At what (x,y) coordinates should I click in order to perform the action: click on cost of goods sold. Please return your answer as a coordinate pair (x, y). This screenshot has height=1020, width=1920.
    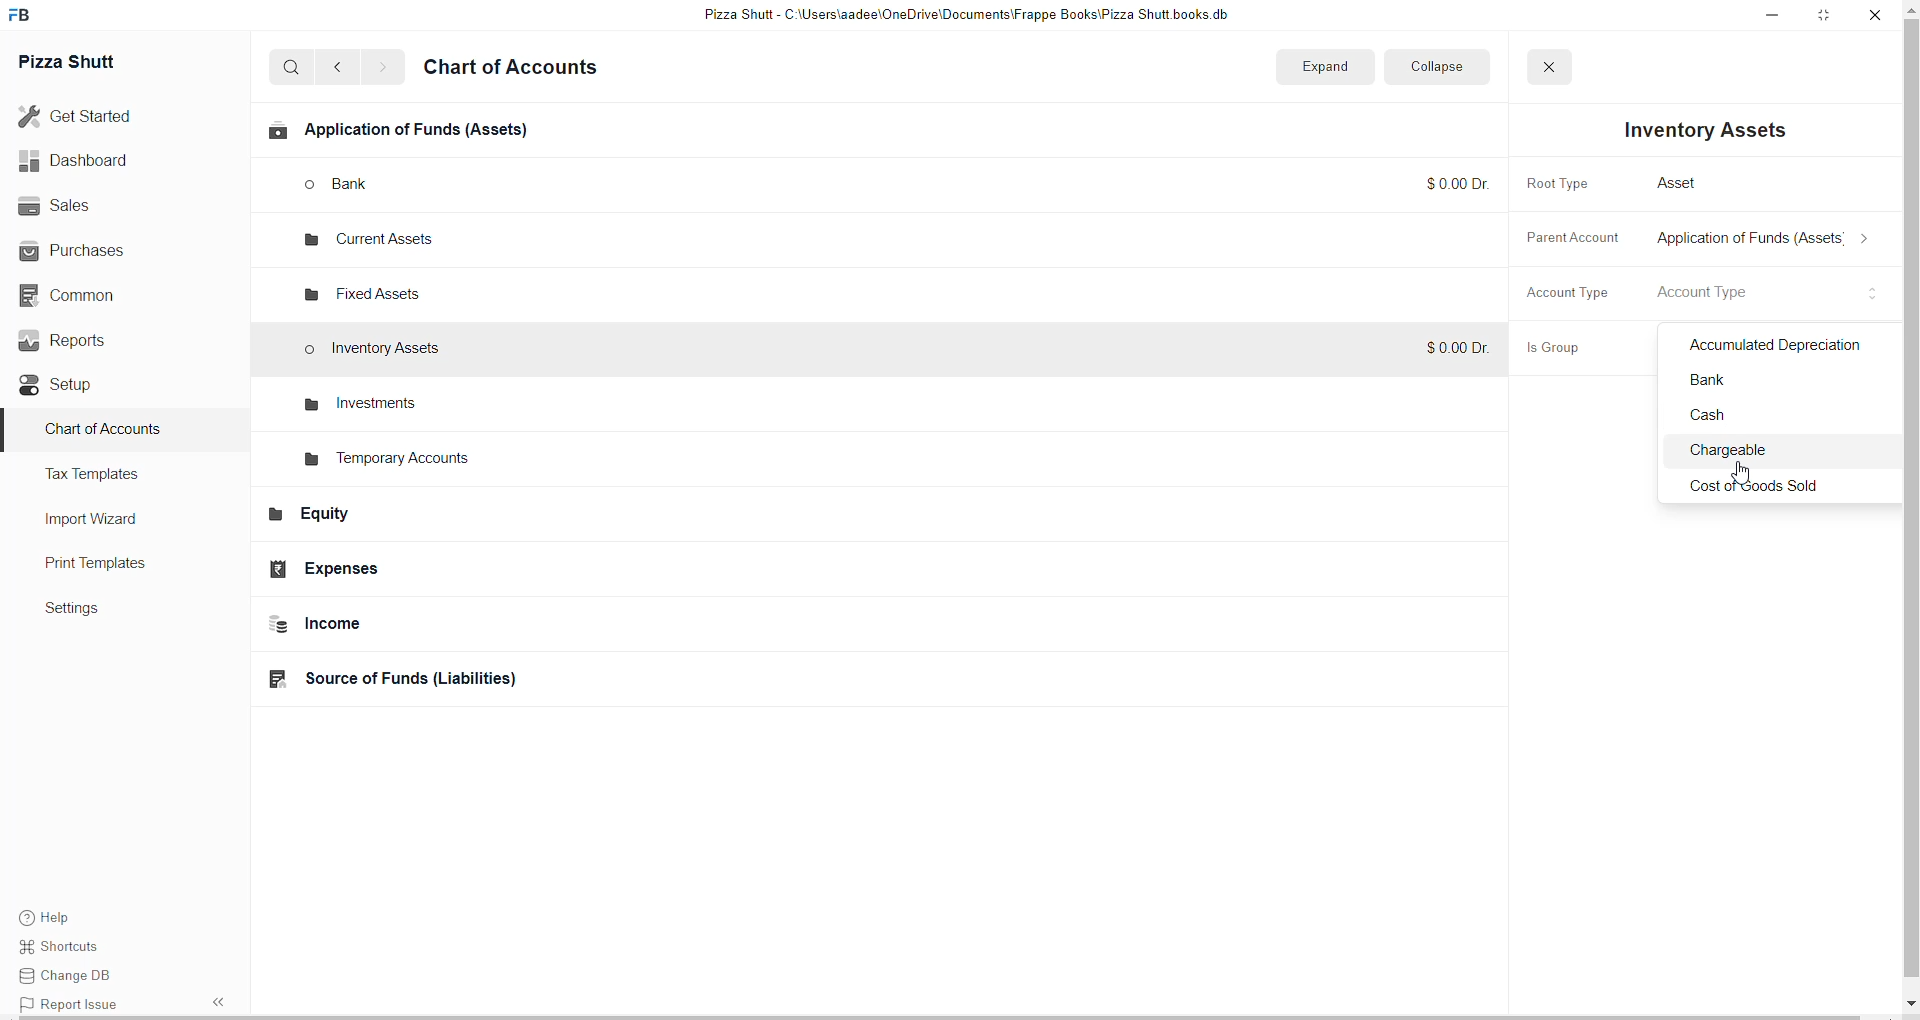
    Looking at the image, I should click on (1772, 488).